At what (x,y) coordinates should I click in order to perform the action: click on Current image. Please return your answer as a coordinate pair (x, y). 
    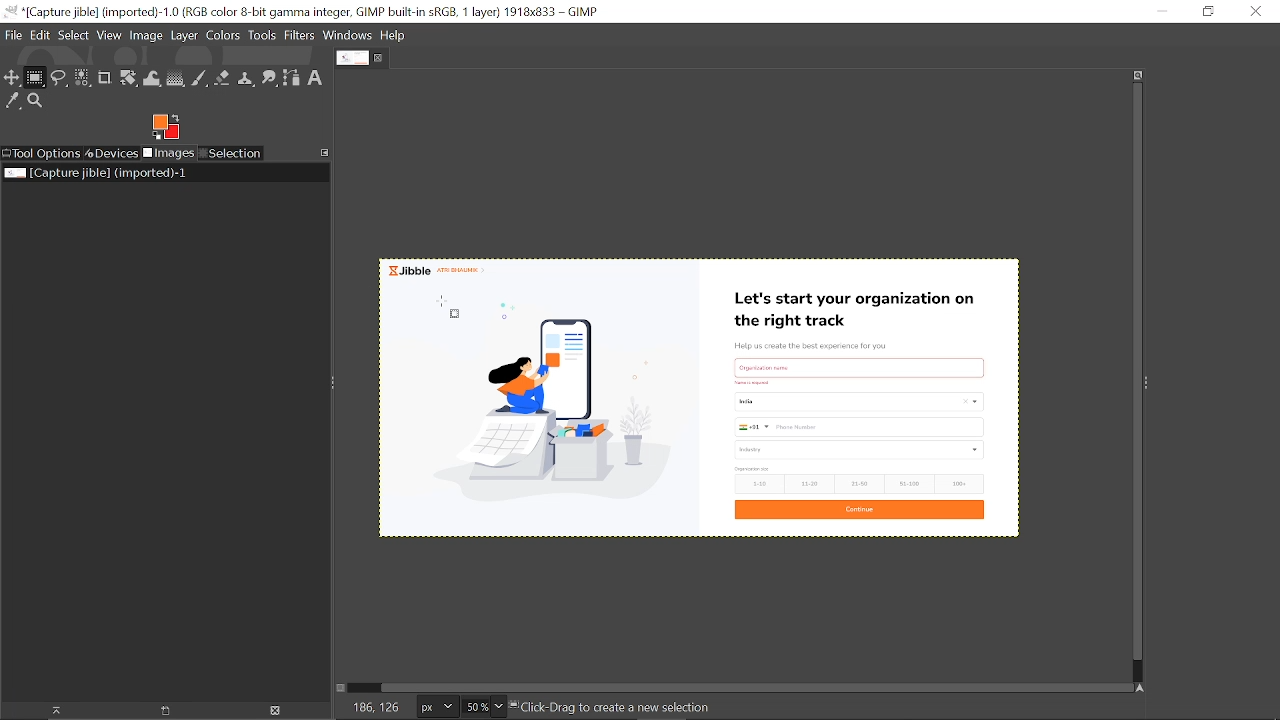
    Looking at the image, I should click on (545, 407).